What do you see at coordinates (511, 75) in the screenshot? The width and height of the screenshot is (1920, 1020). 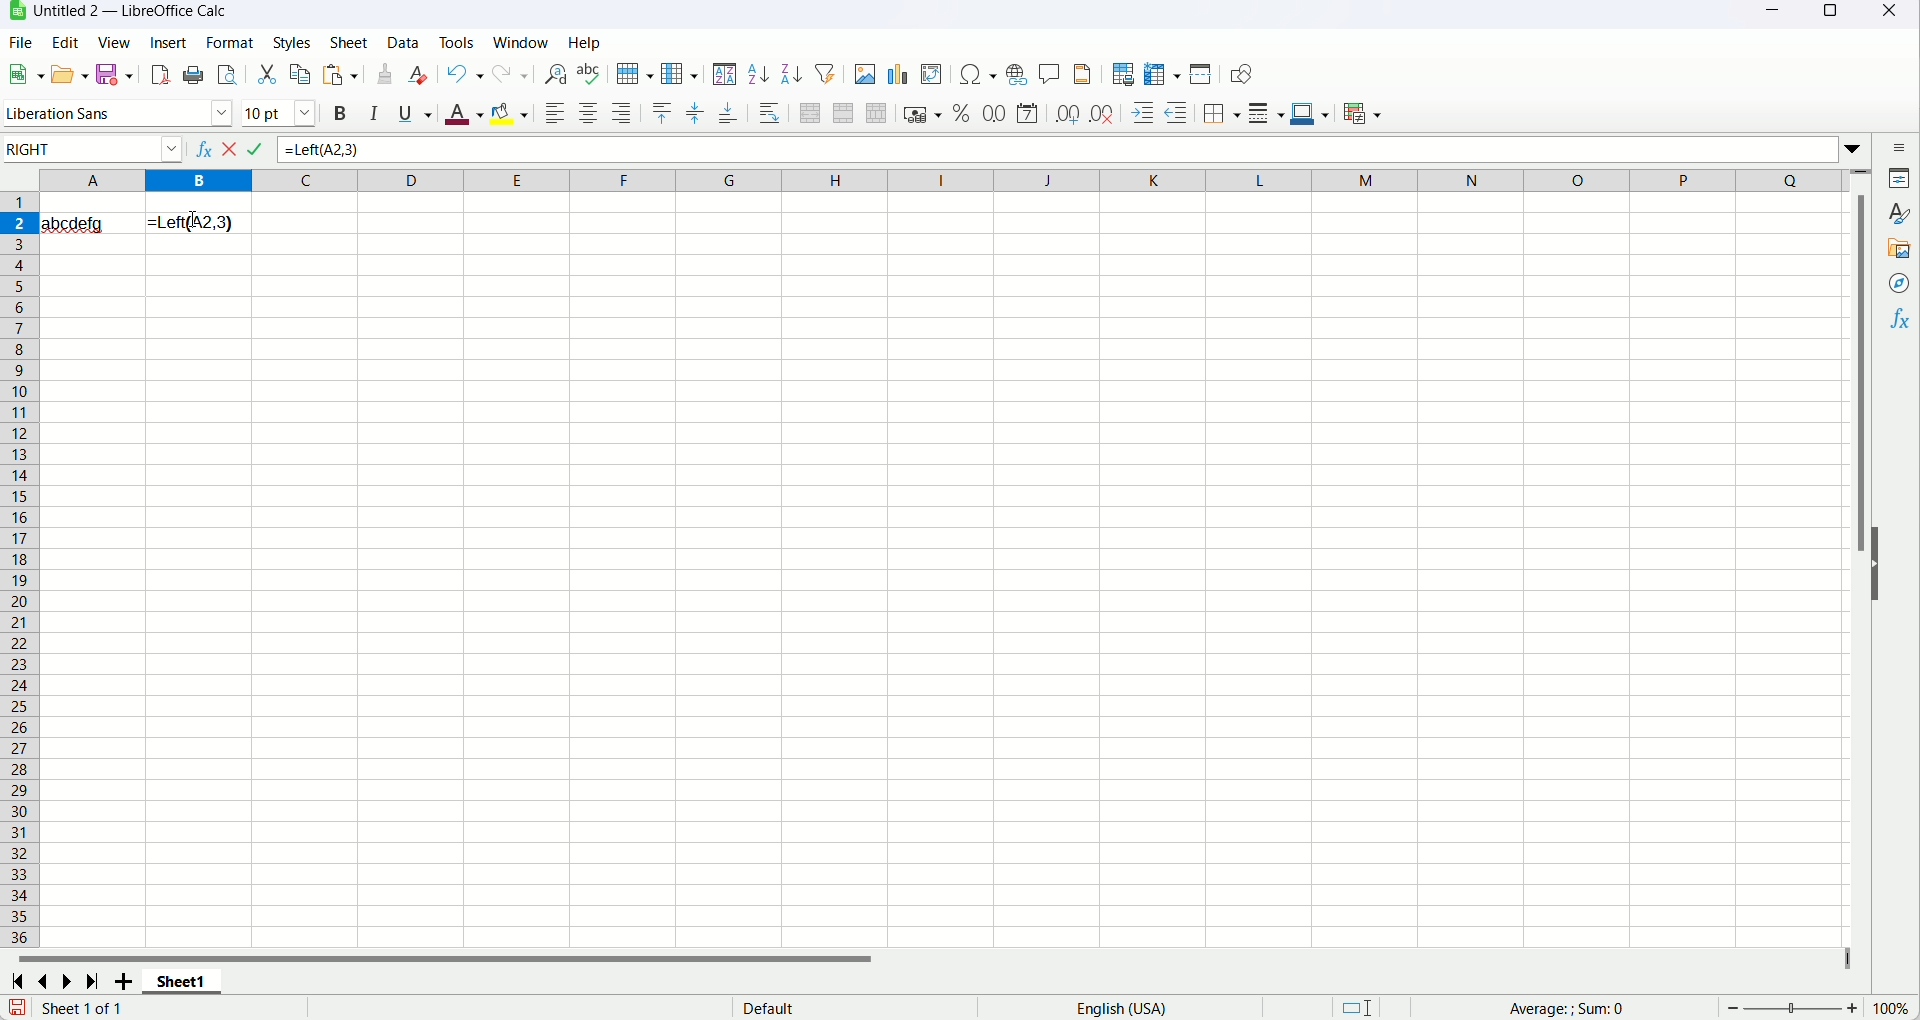 I see `redo` at bounding box center [511, 75].